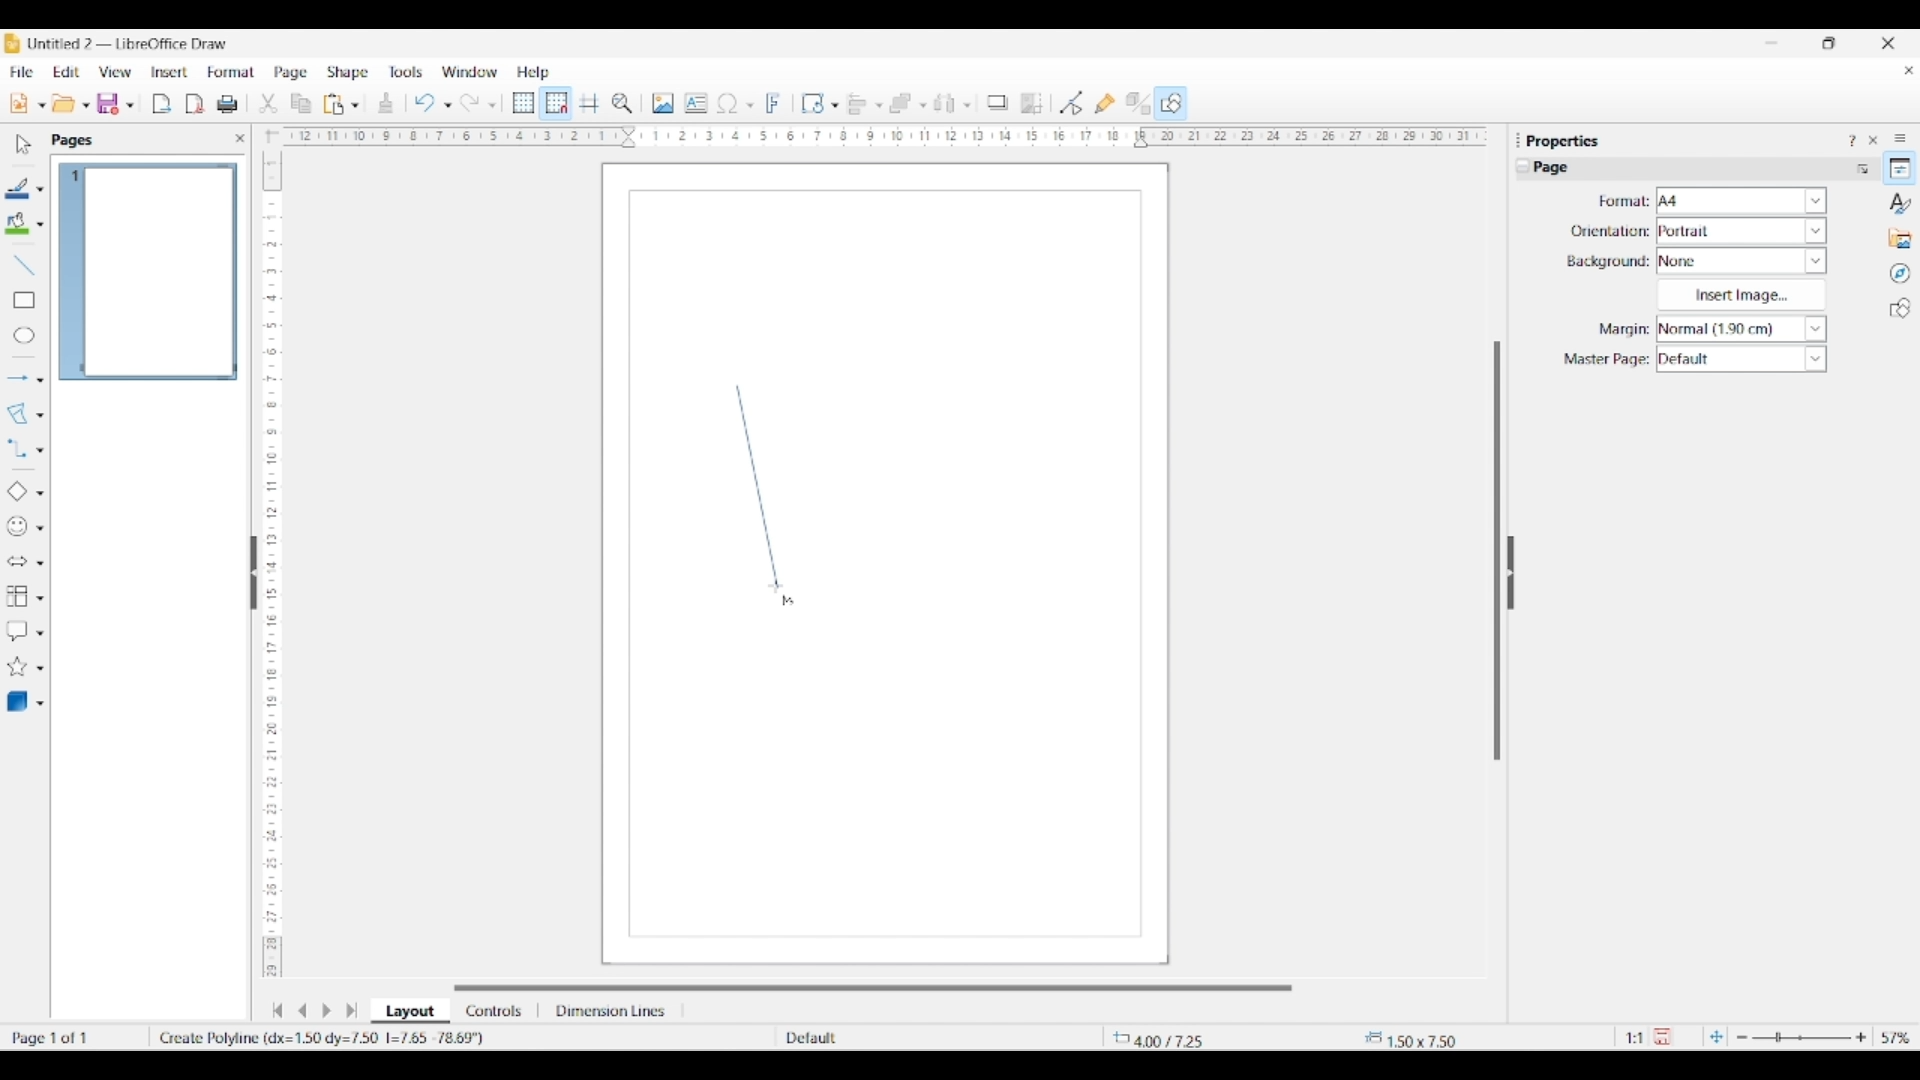 The width and height of the screenshot is (1920, 1080). Describe the element at coordinates (227, 104) in the screenshot. I see `Print` at that location.